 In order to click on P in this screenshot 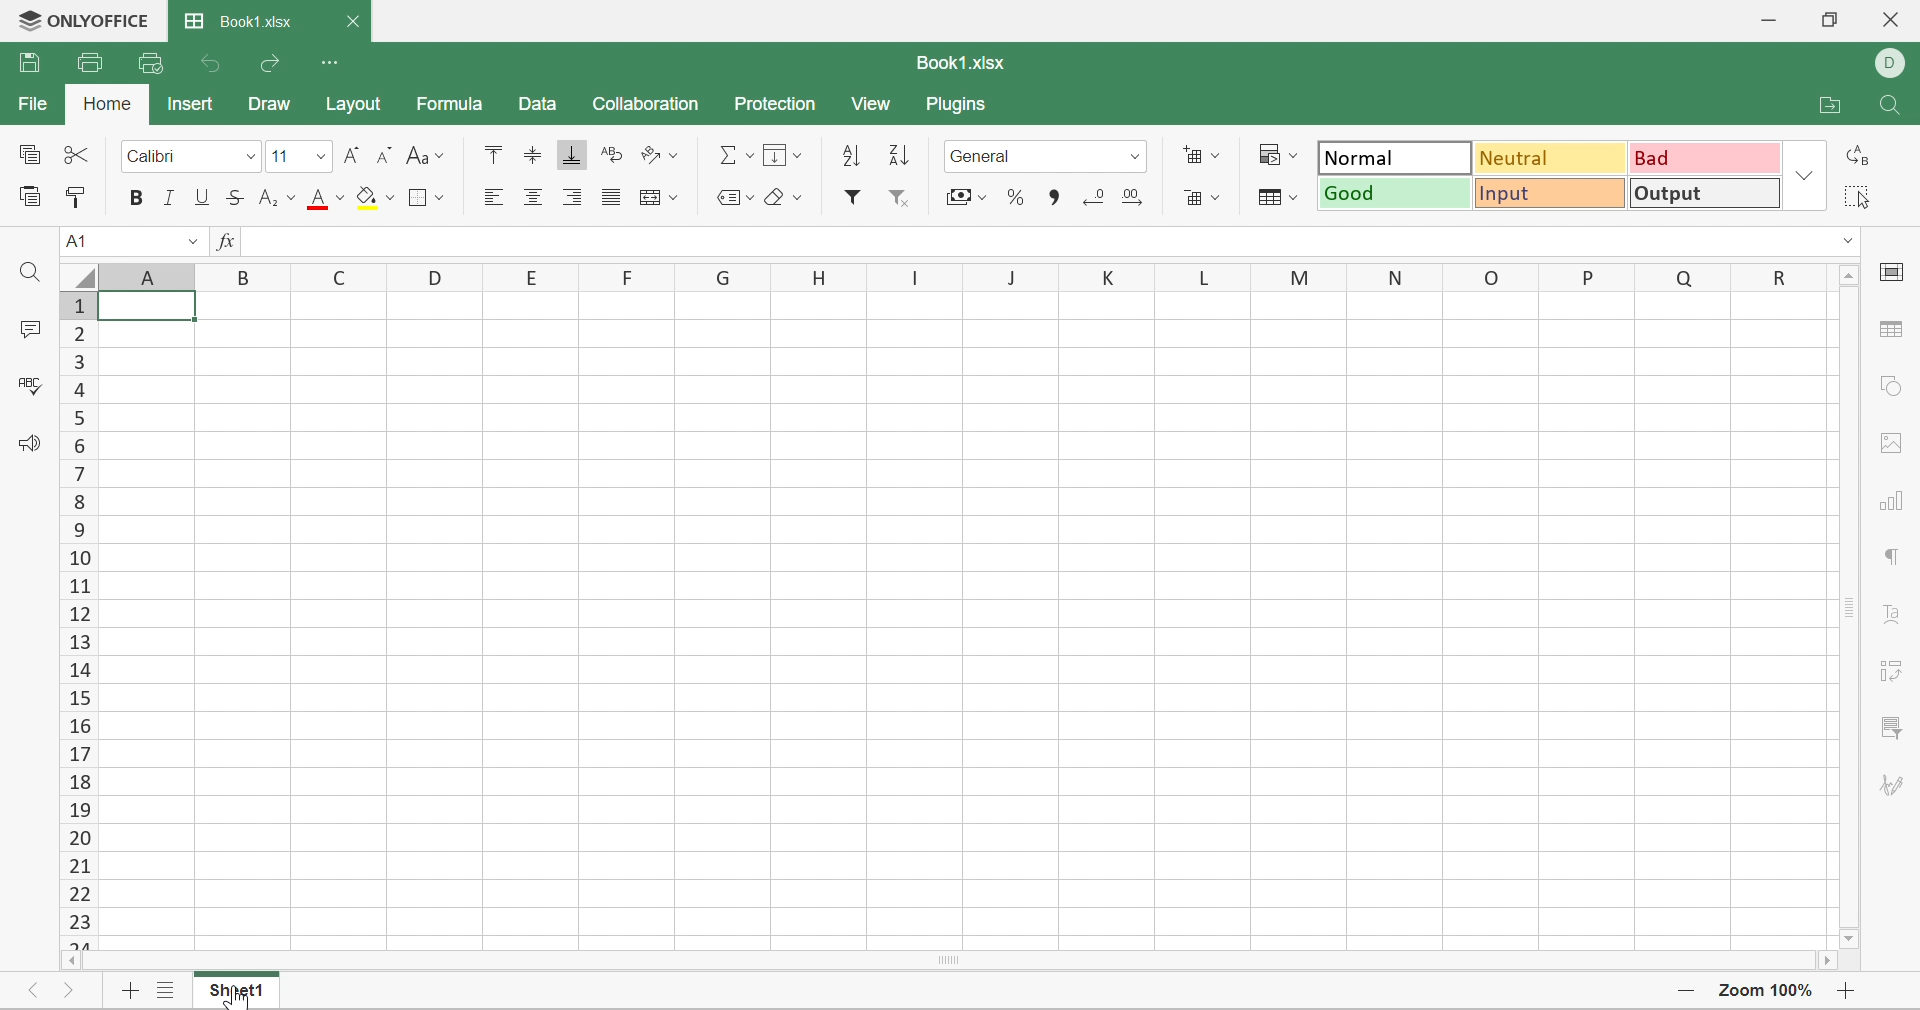, I will do `click(1592, 275)`.